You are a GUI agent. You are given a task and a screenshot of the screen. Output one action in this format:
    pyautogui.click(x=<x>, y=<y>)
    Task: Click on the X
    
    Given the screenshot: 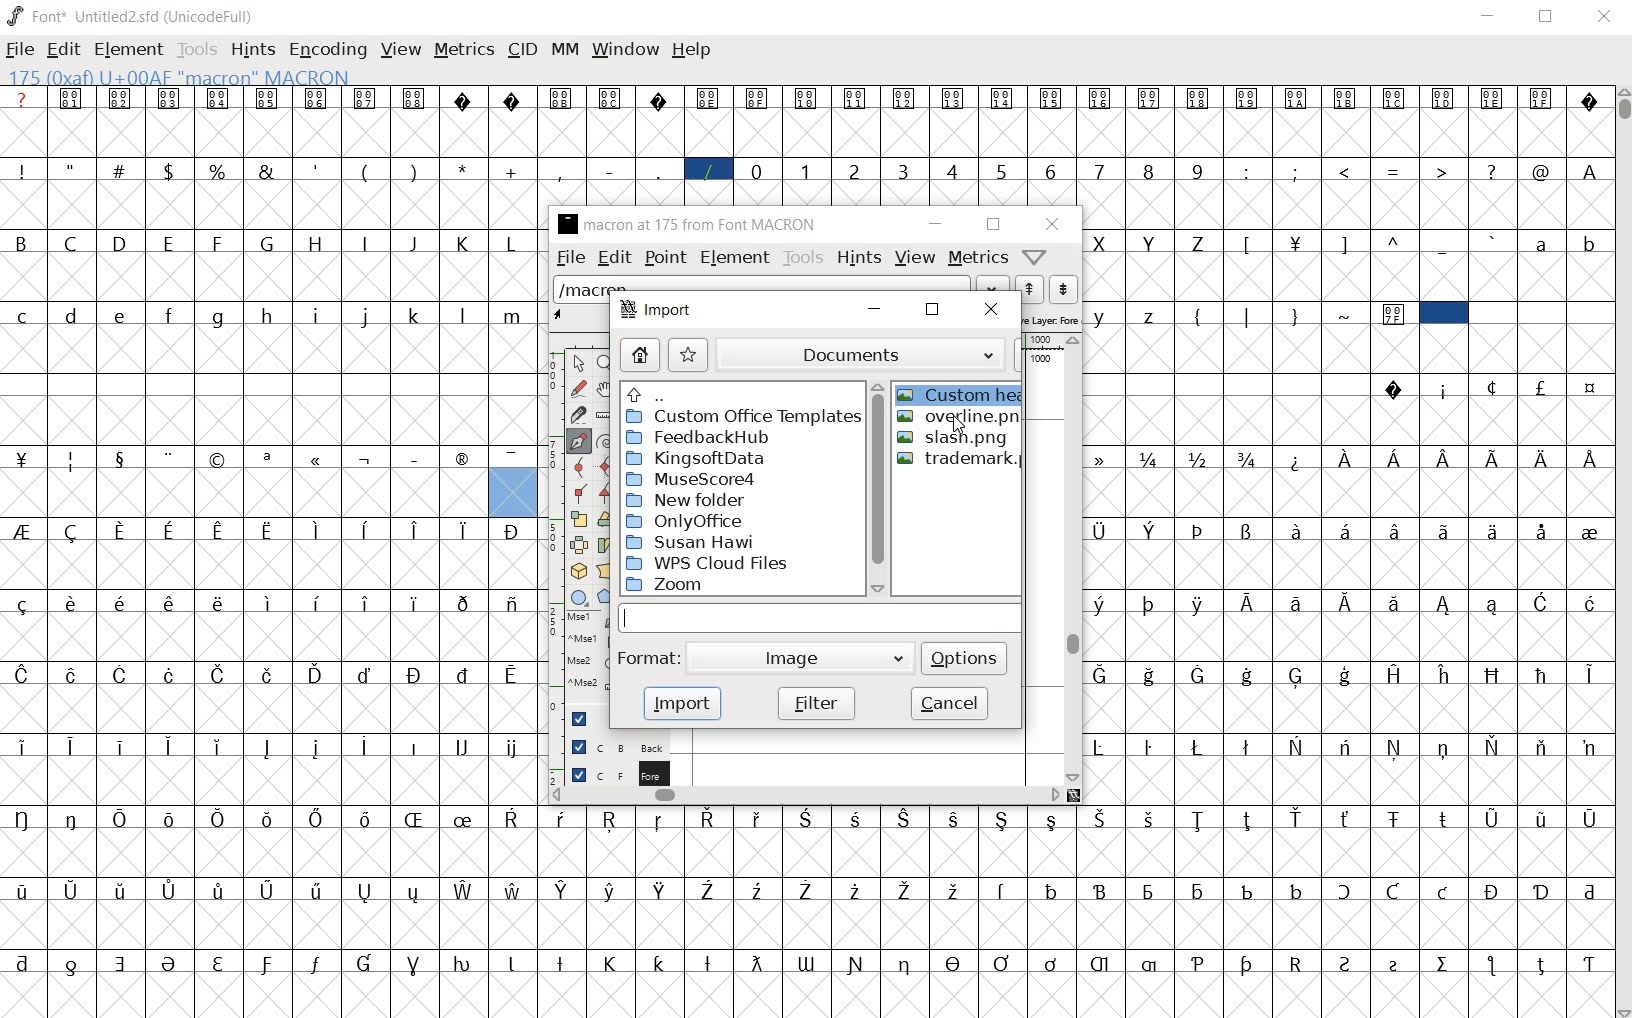 What is the action you would take?
    pyautogui.click(x=1102, y=243)
    